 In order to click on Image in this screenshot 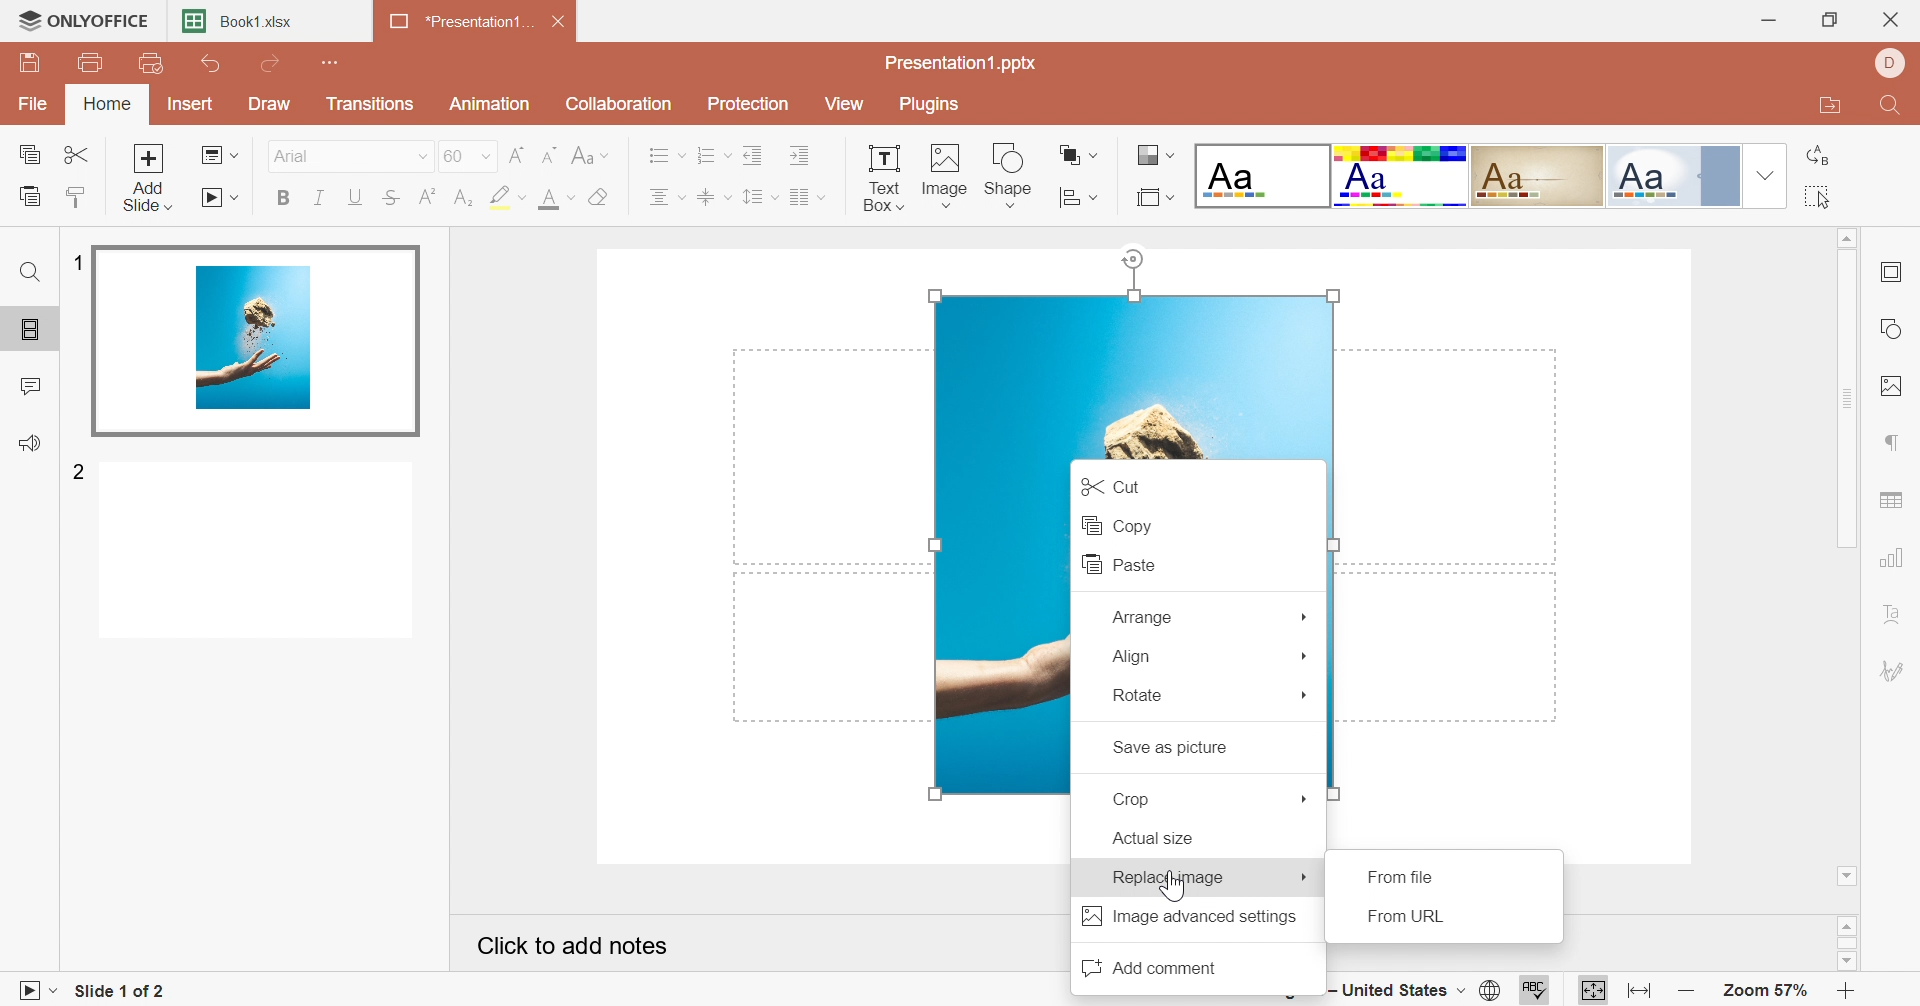, I will do `click(946, 171)`.